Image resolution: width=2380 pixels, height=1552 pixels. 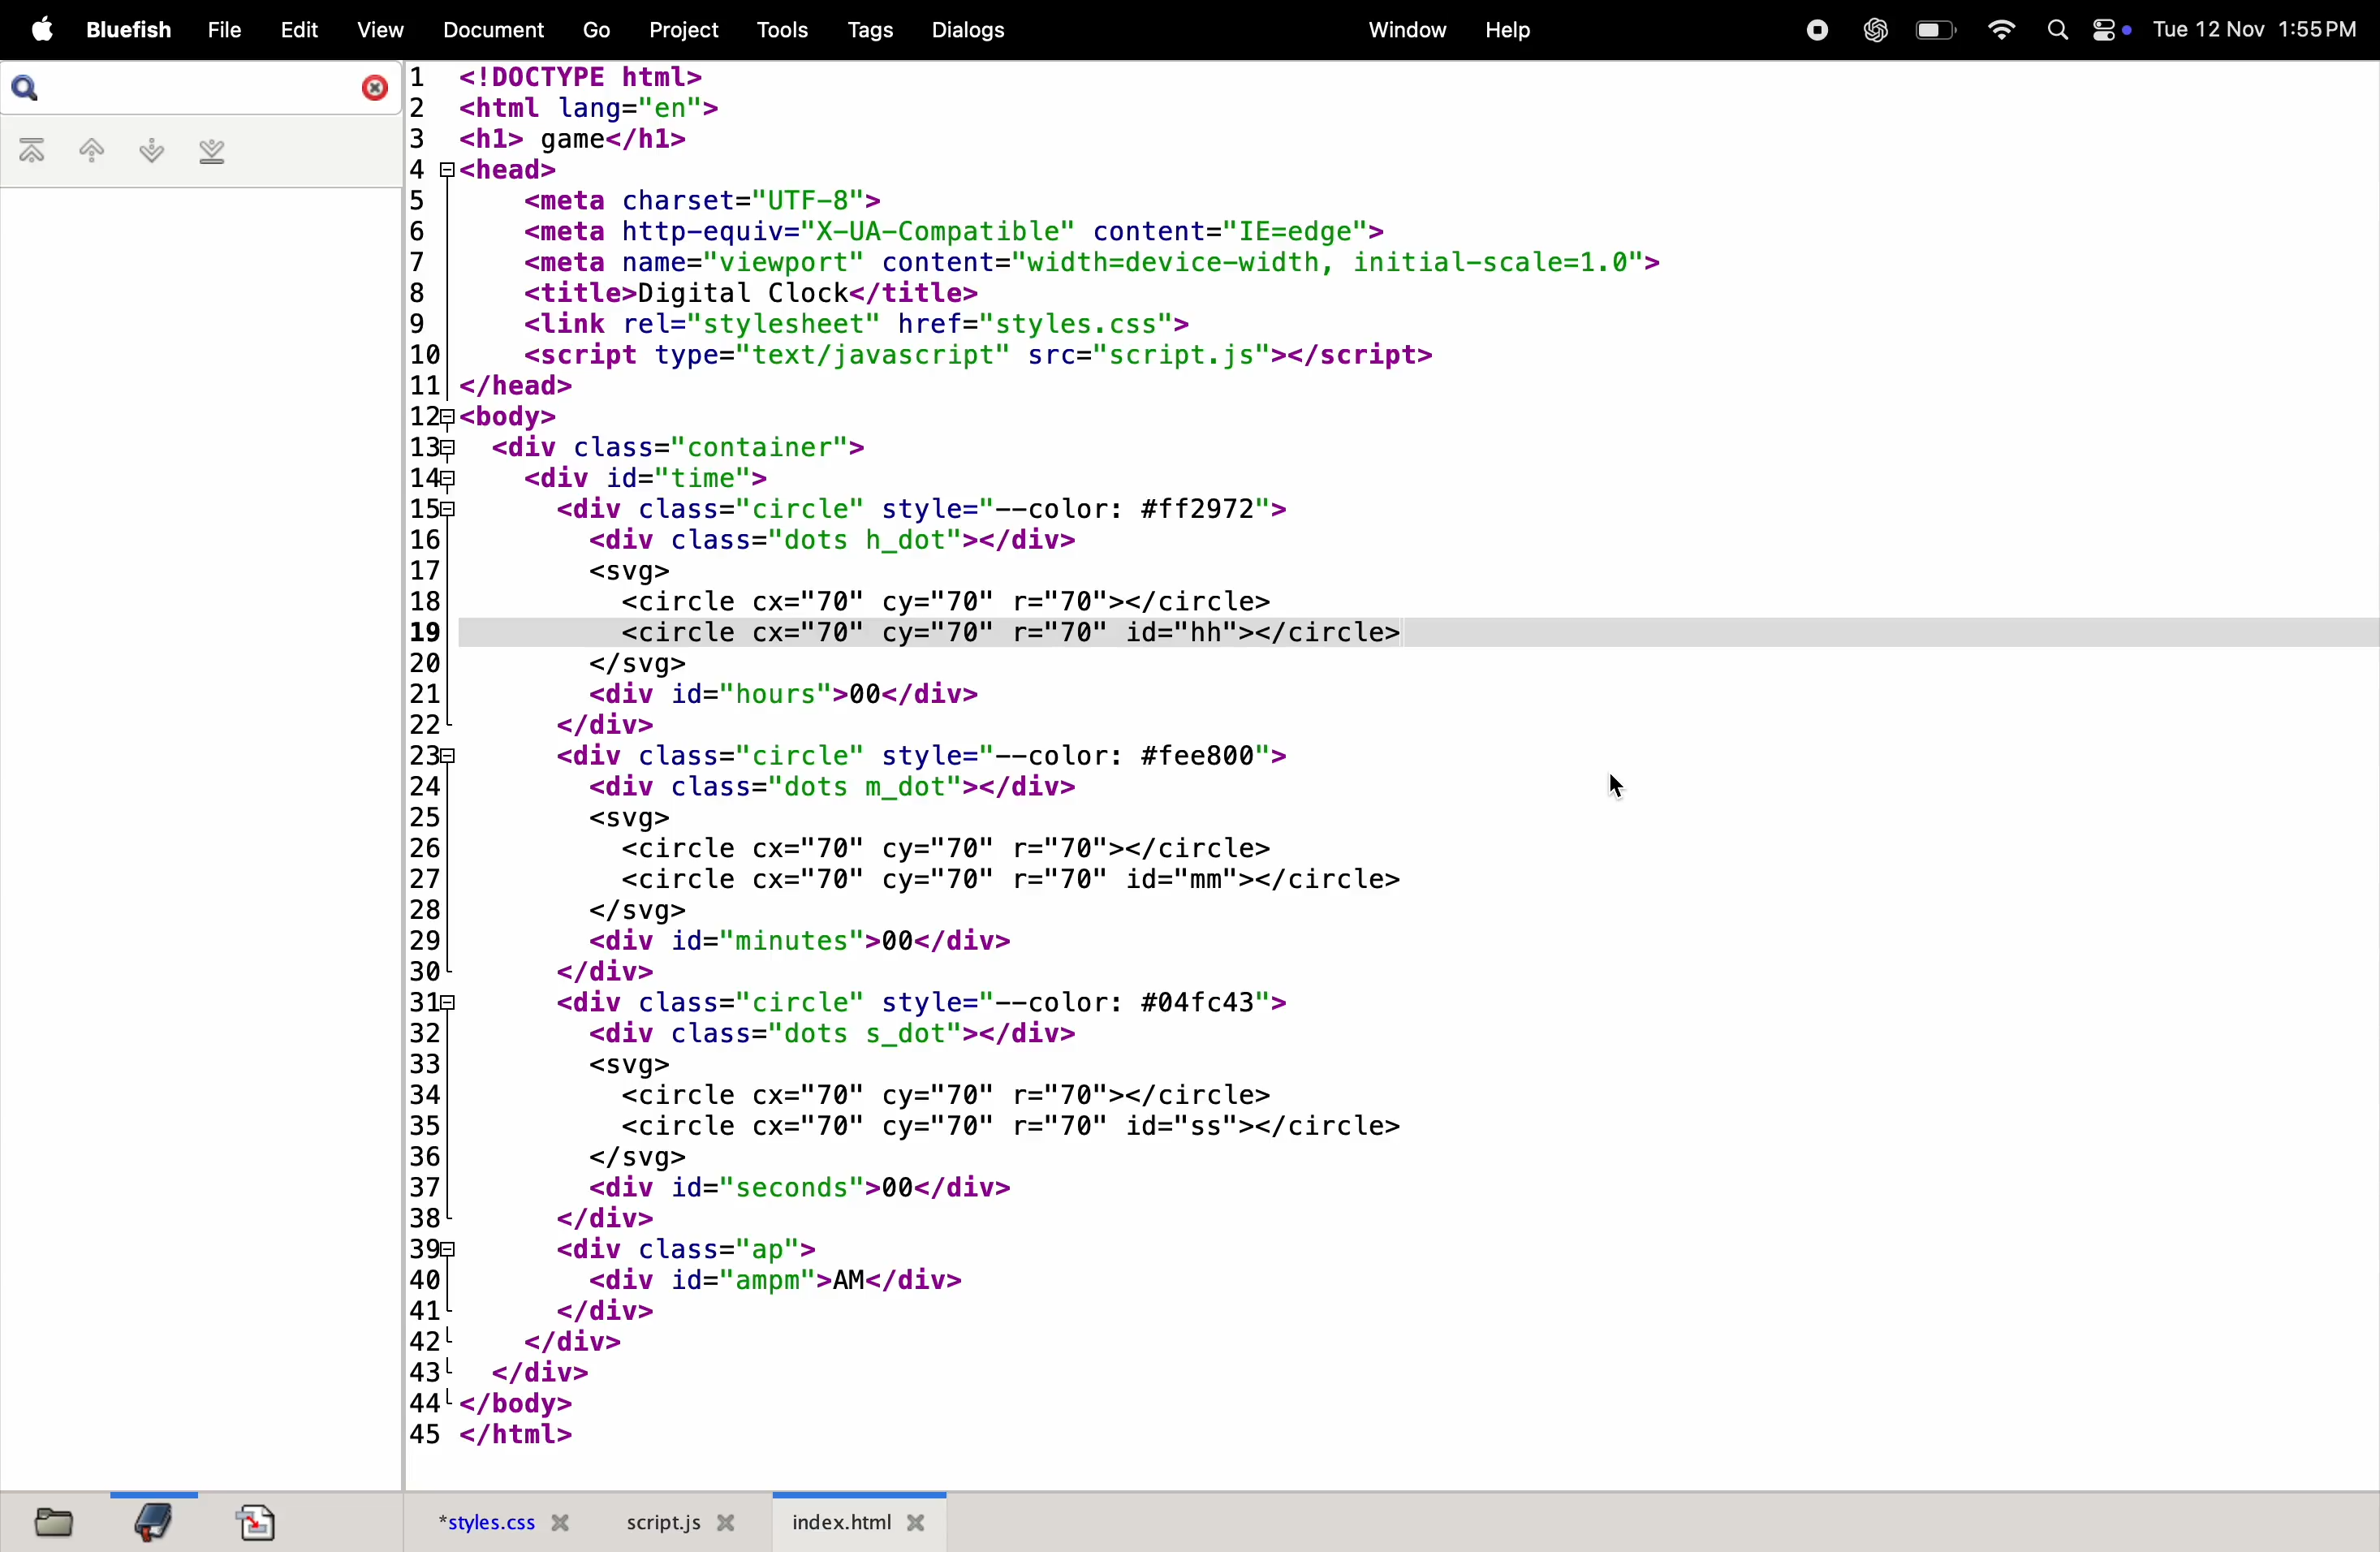 I want to click on projects, so click(x=674, y=30).